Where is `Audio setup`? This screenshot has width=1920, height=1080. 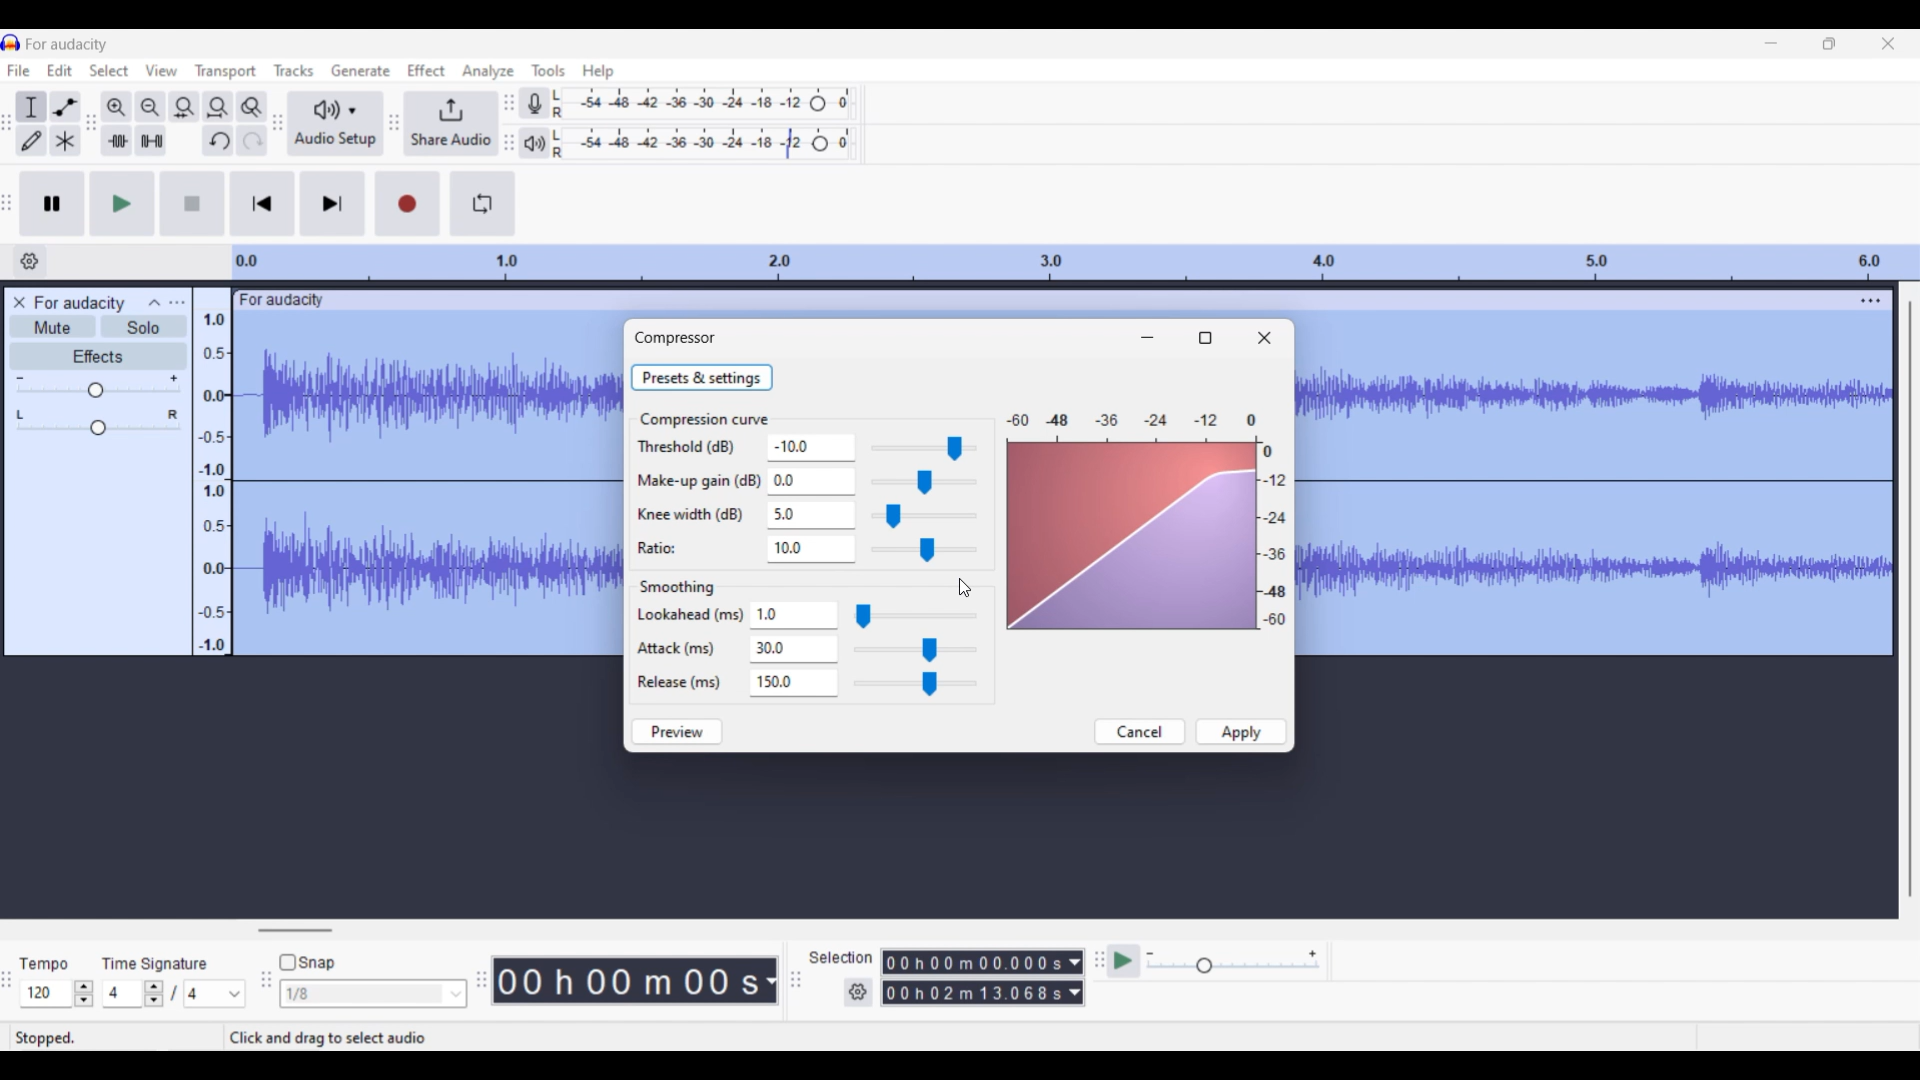 Audio setup is located at coordinates (334, 123).